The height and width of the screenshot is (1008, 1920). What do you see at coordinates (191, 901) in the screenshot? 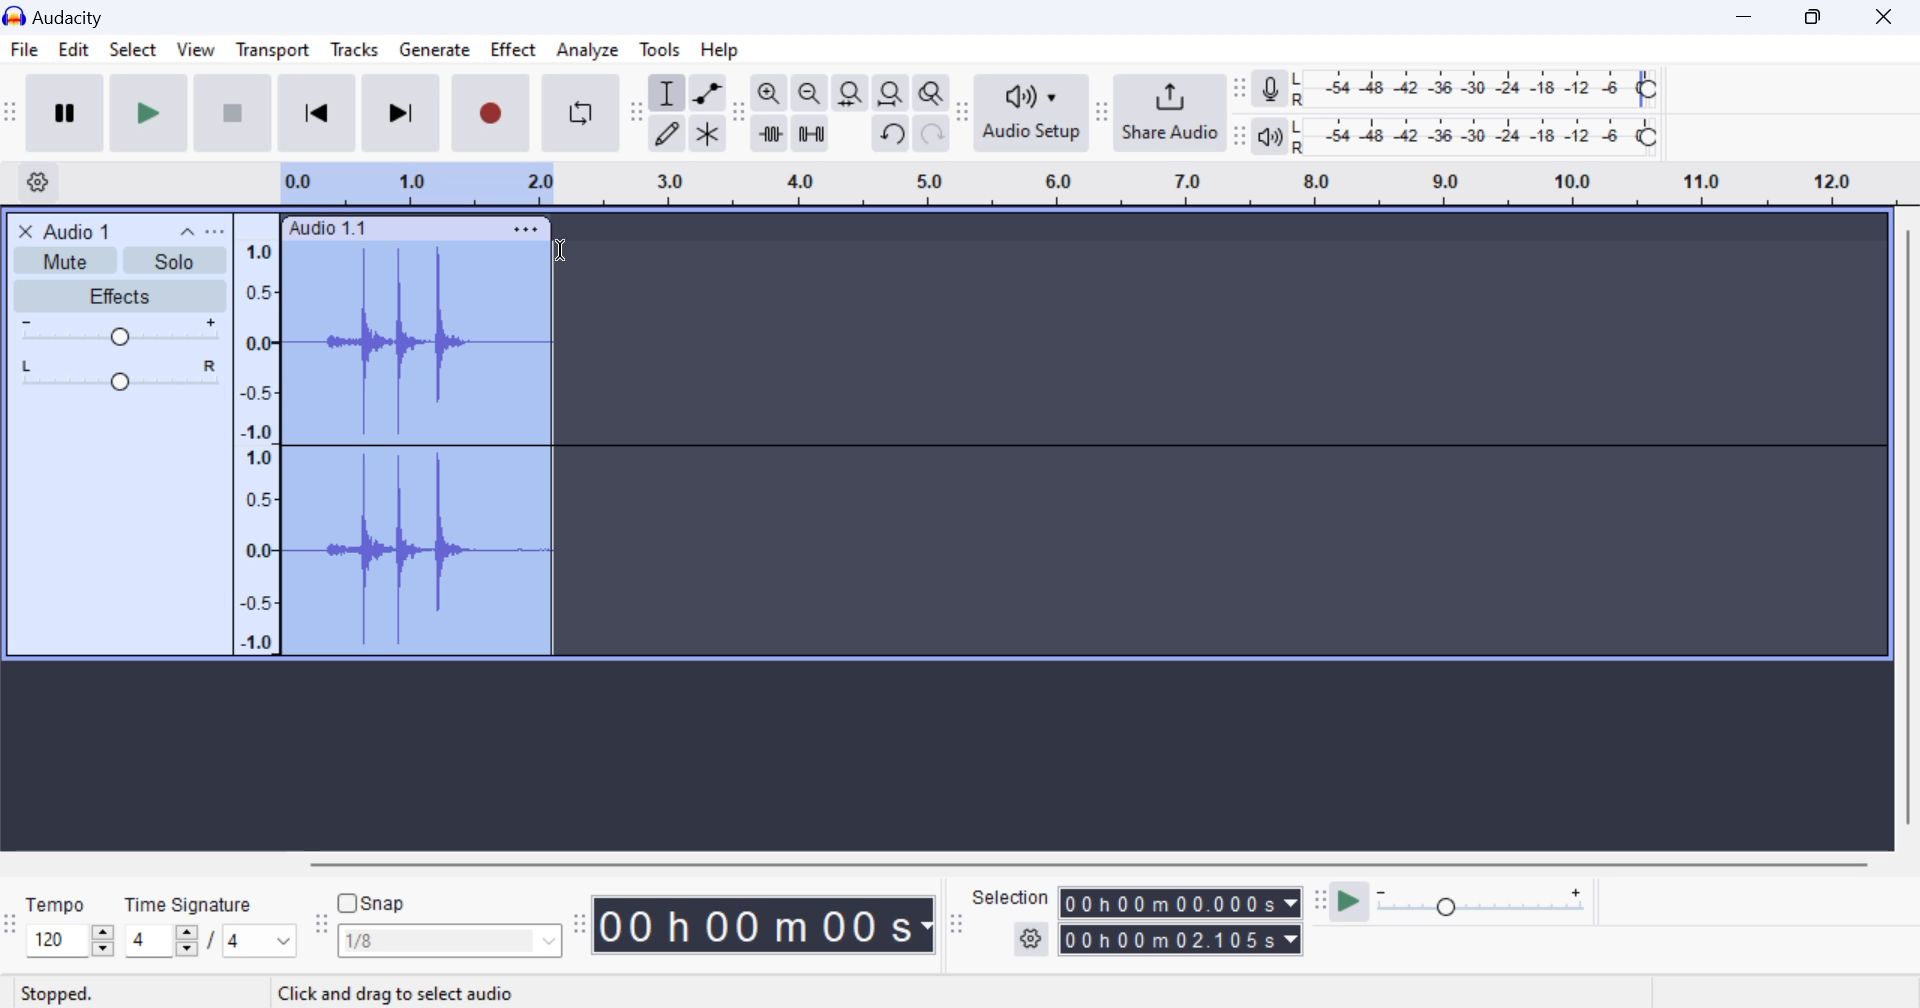
I see `Time Signature` at bounding box center [191, 901].